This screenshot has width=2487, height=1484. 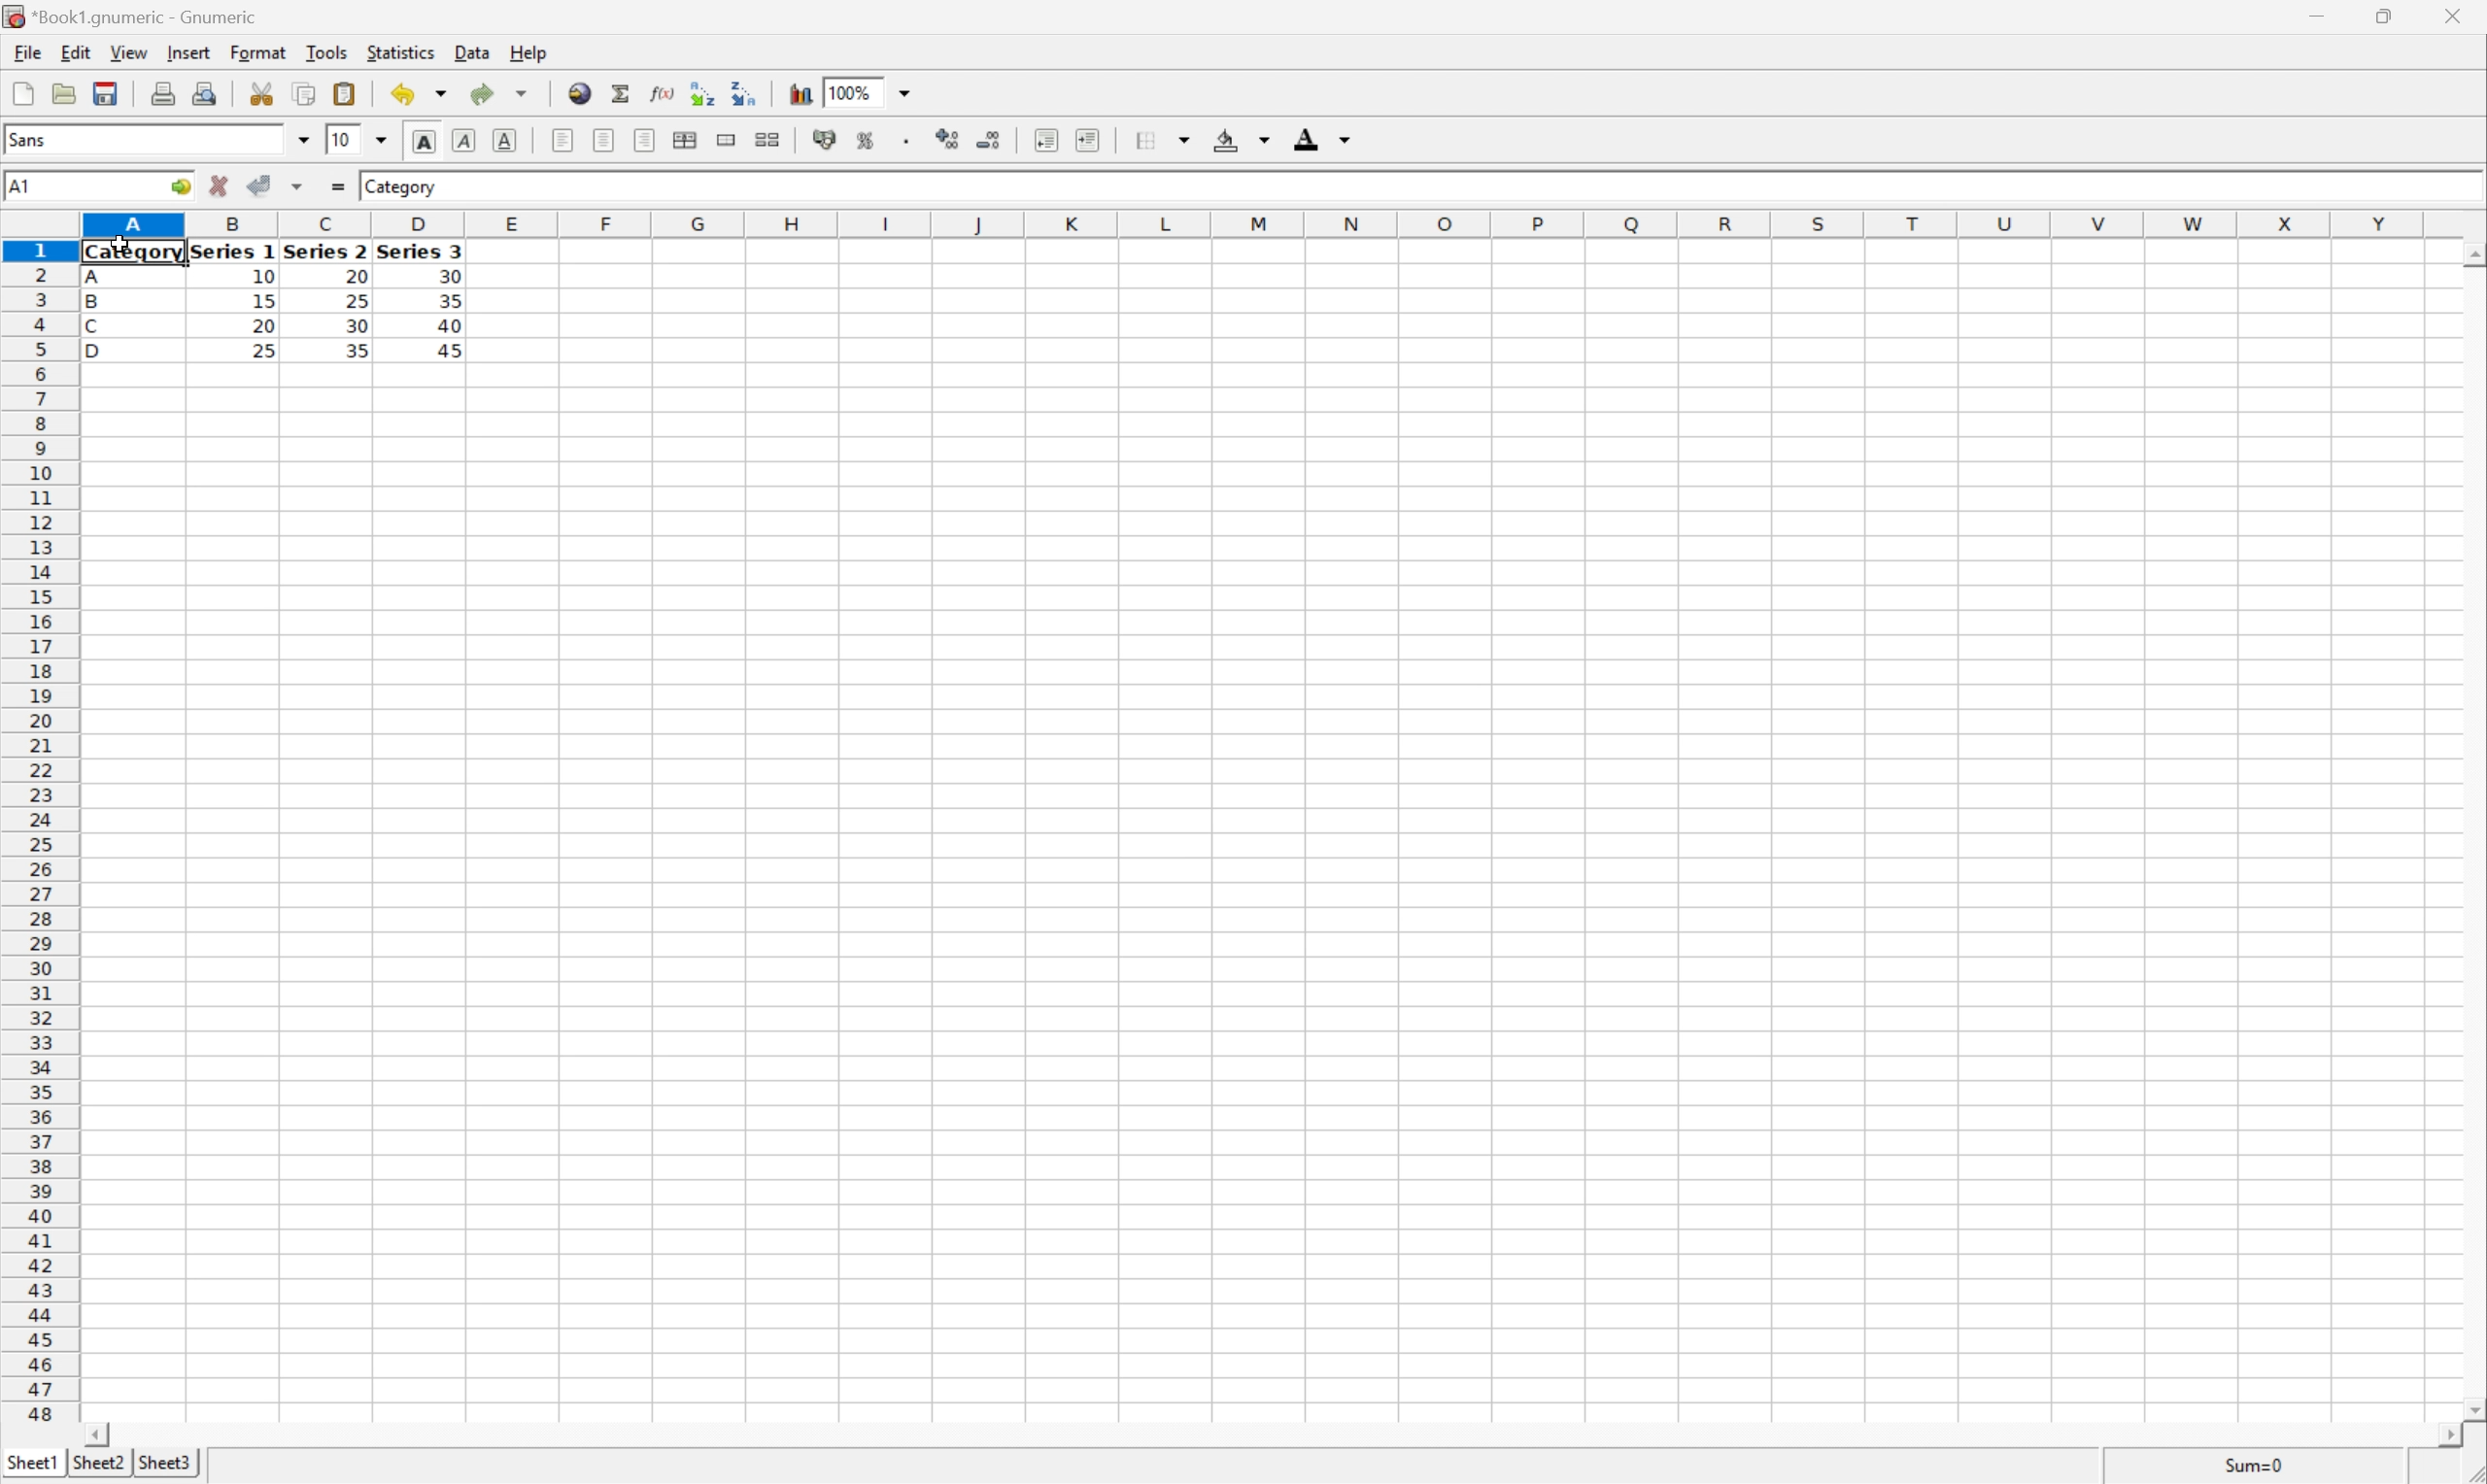 I want to click on File, so click(x=28, y=52).